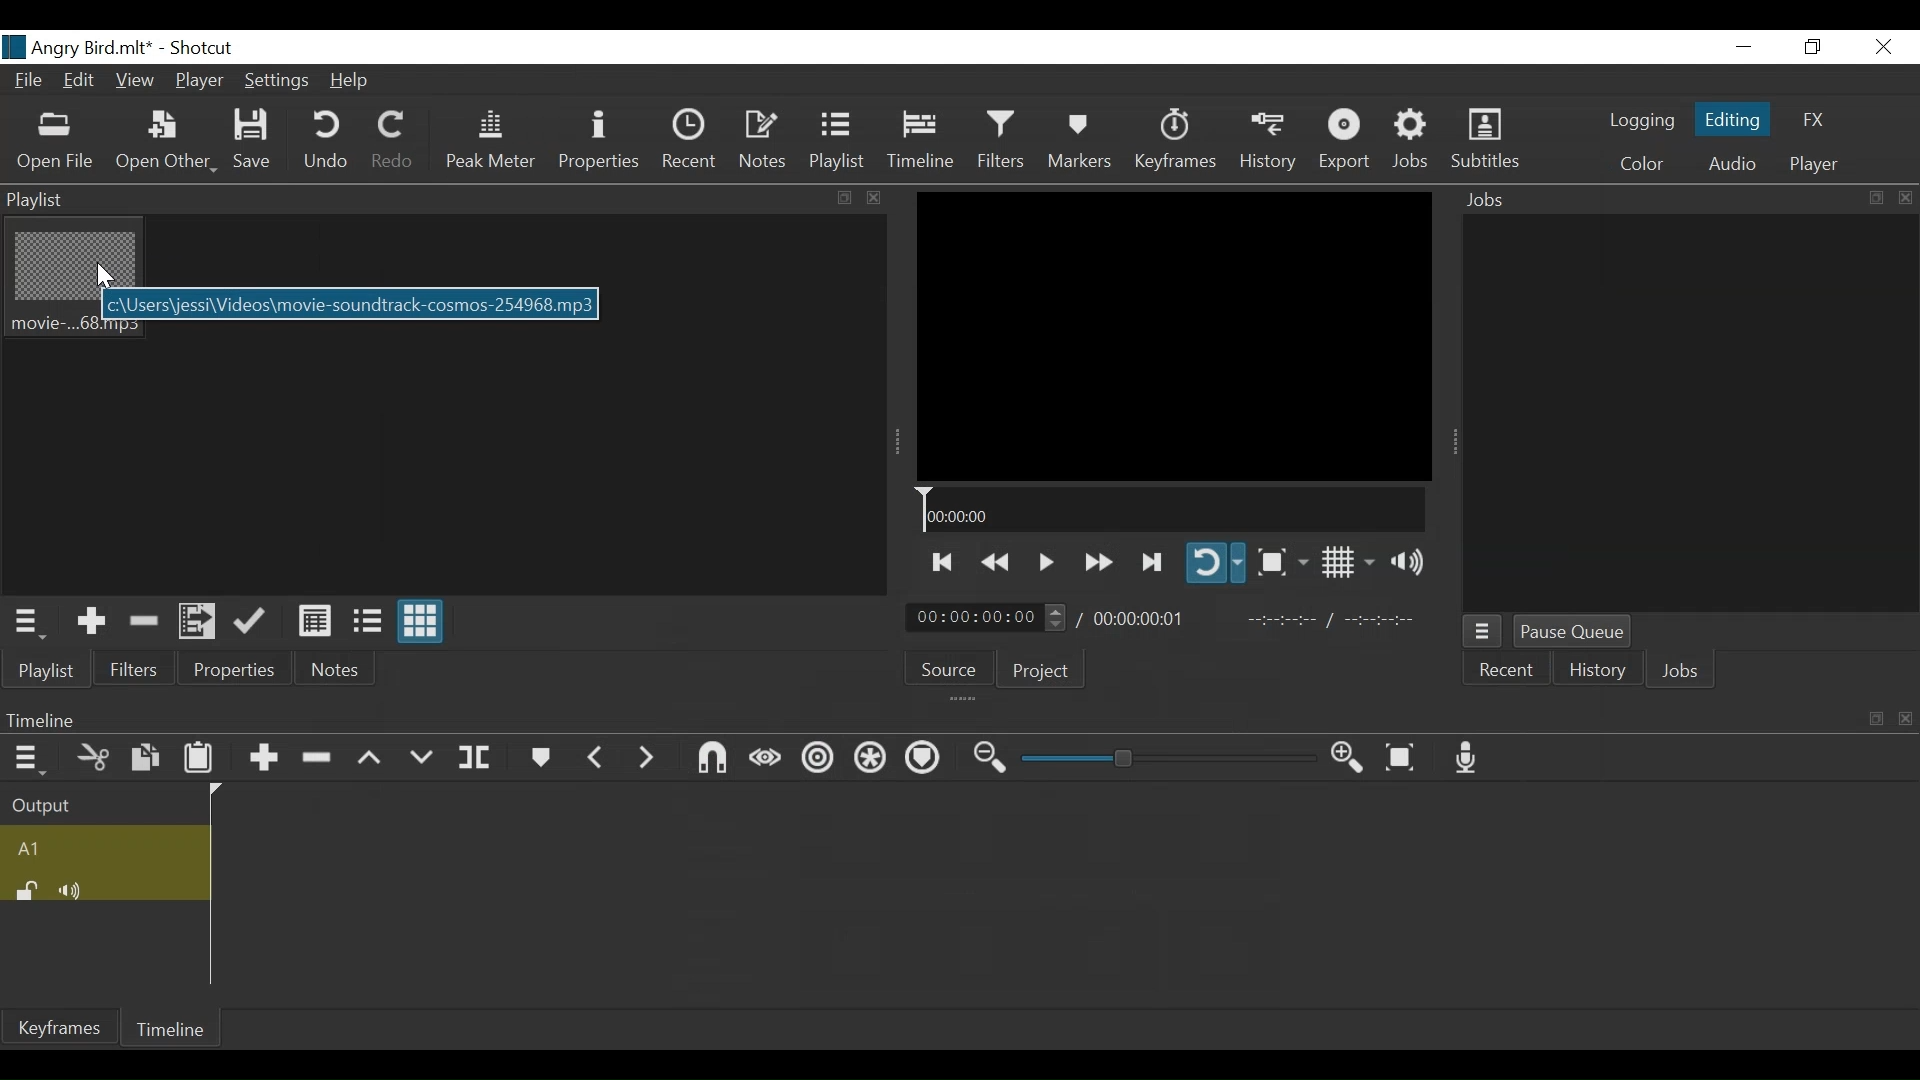 This screenshot has width=1920, height=1080. What do you see at coordinates (1741, 47) in the screenshot?
I see `minimize` at bounding box center [1741, 47].